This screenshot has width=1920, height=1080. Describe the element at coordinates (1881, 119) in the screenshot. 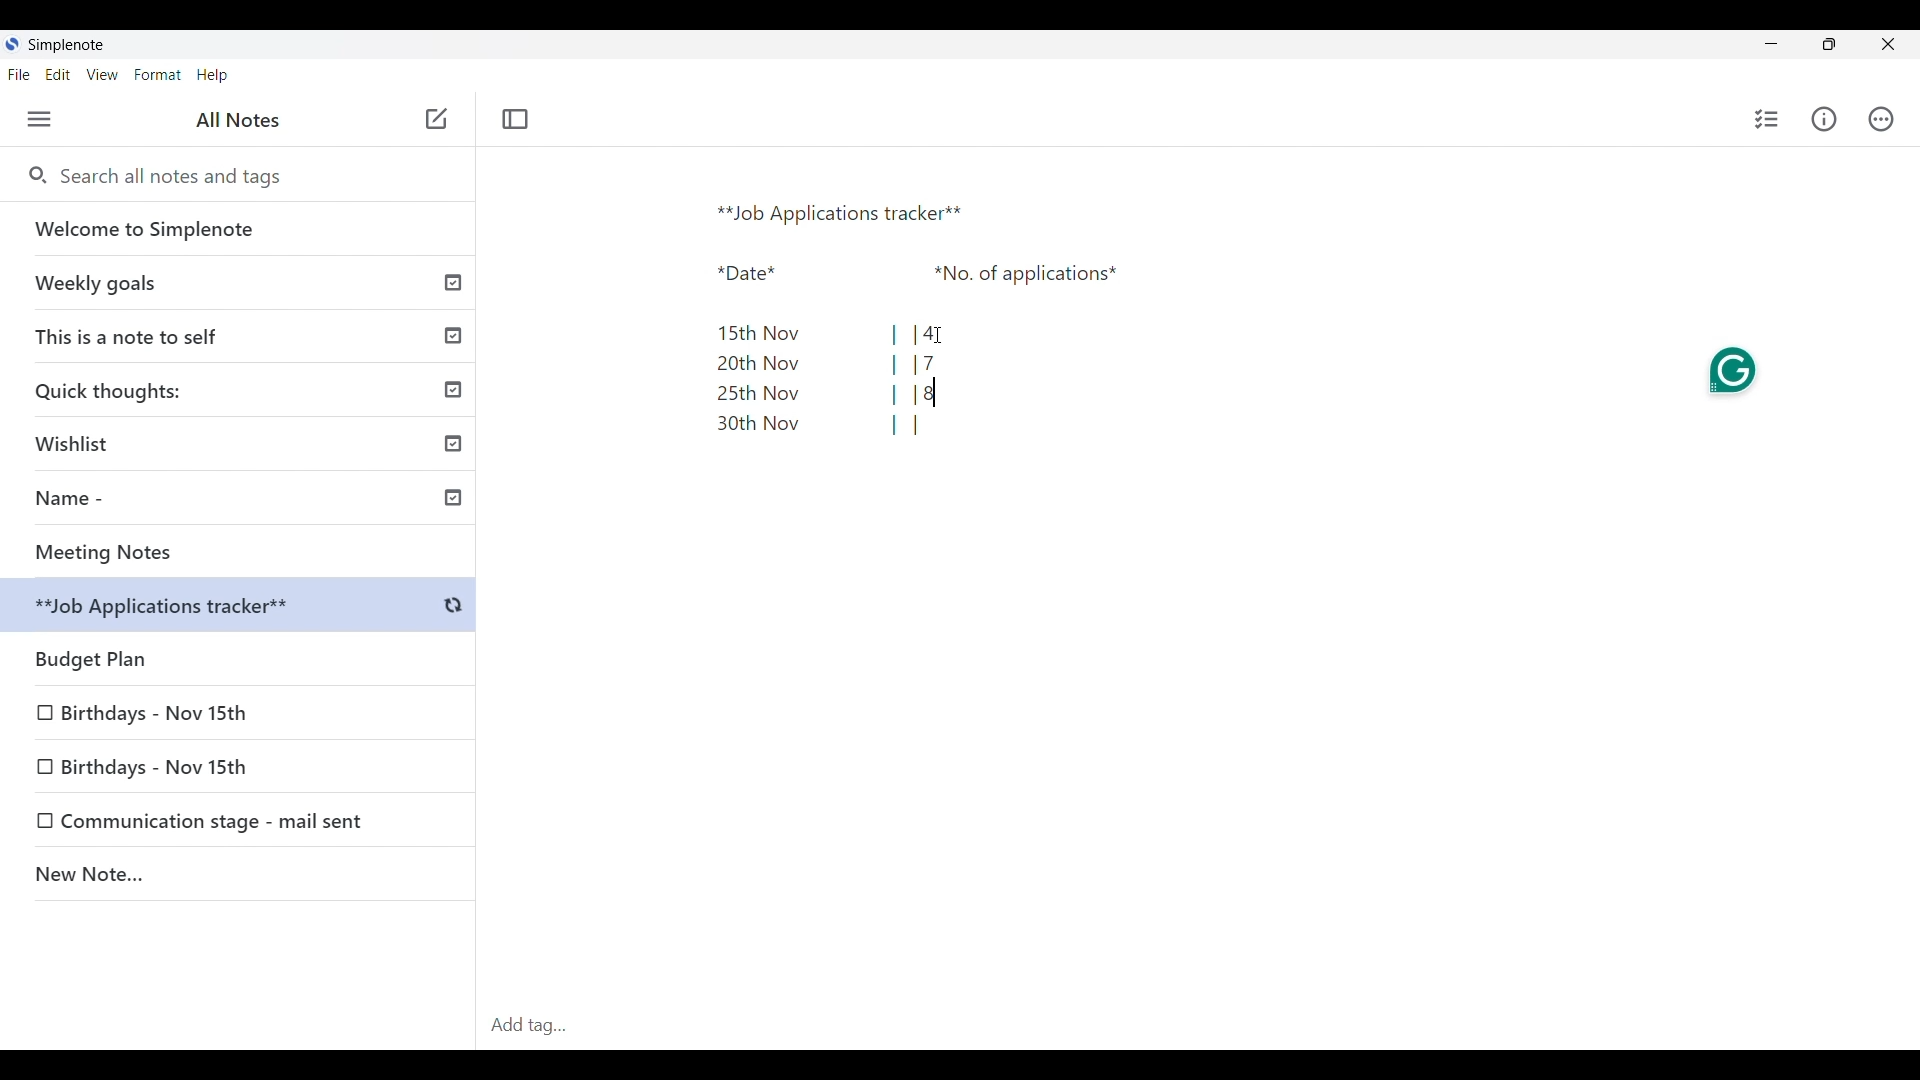

I see `Actions` at that location.